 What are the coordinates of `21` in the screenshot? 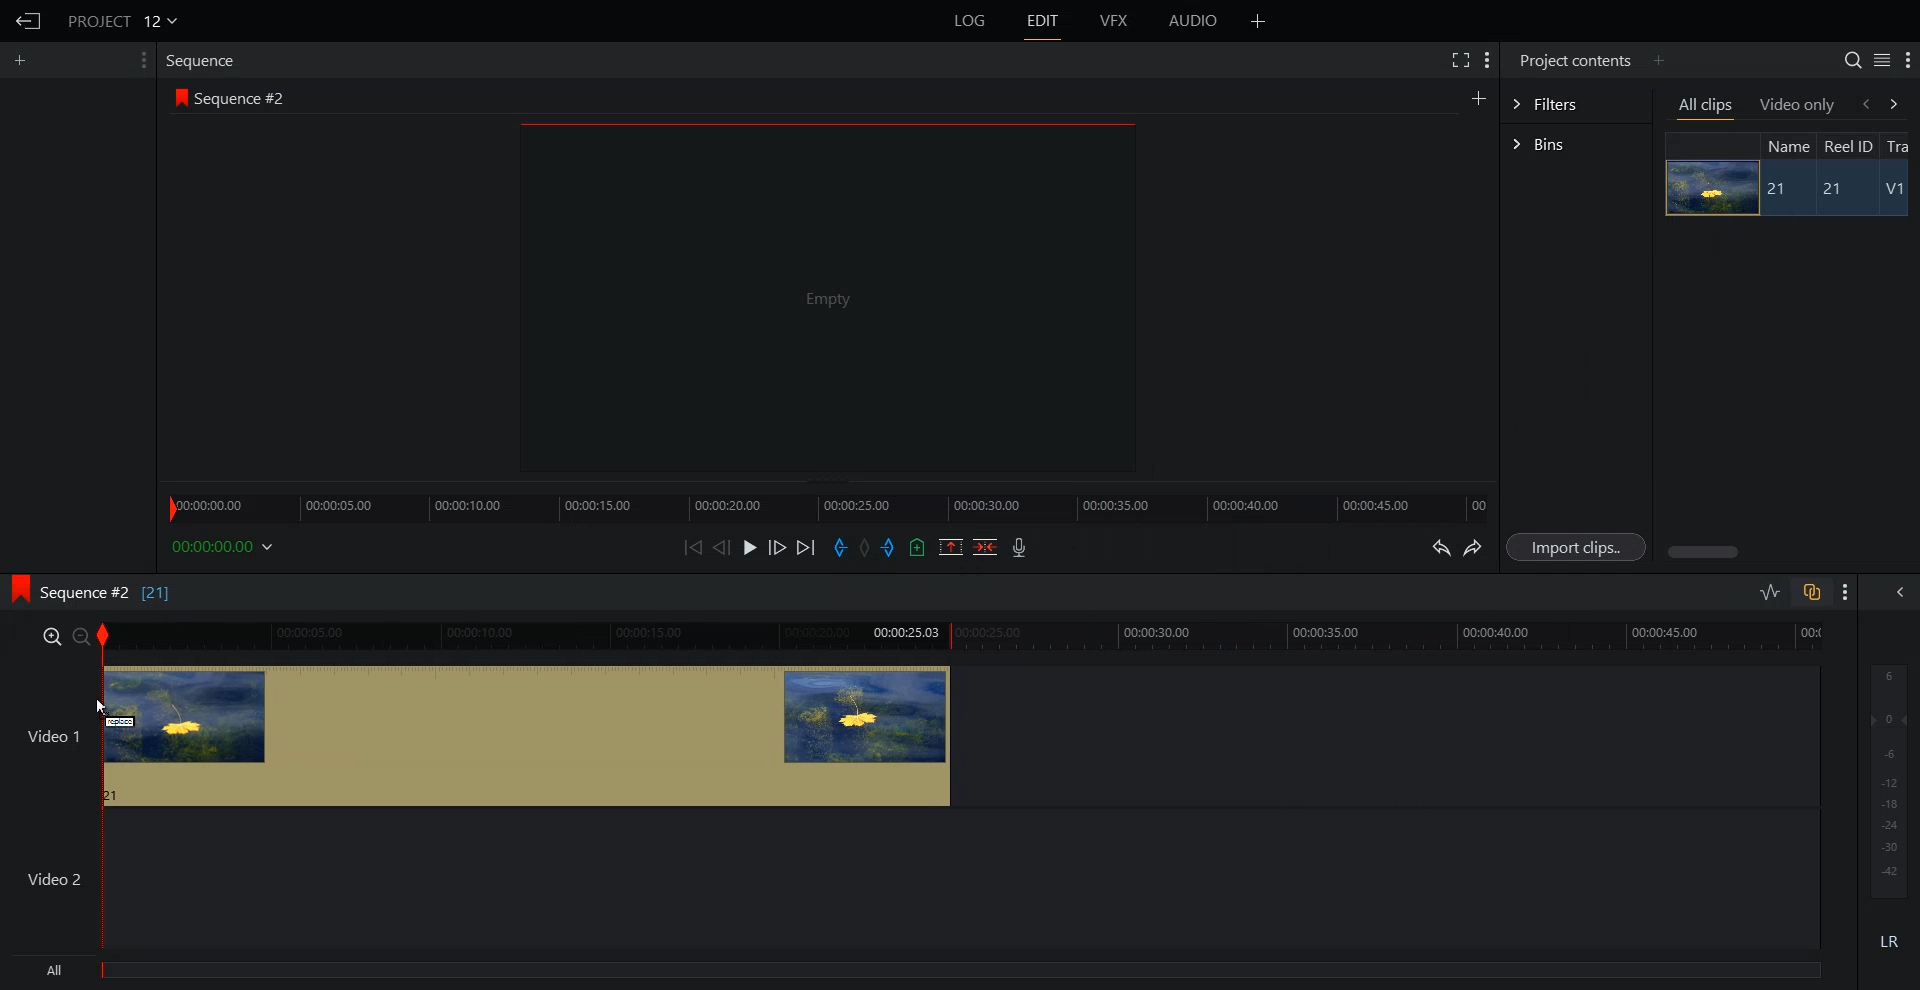 It's located at (1841, 190).